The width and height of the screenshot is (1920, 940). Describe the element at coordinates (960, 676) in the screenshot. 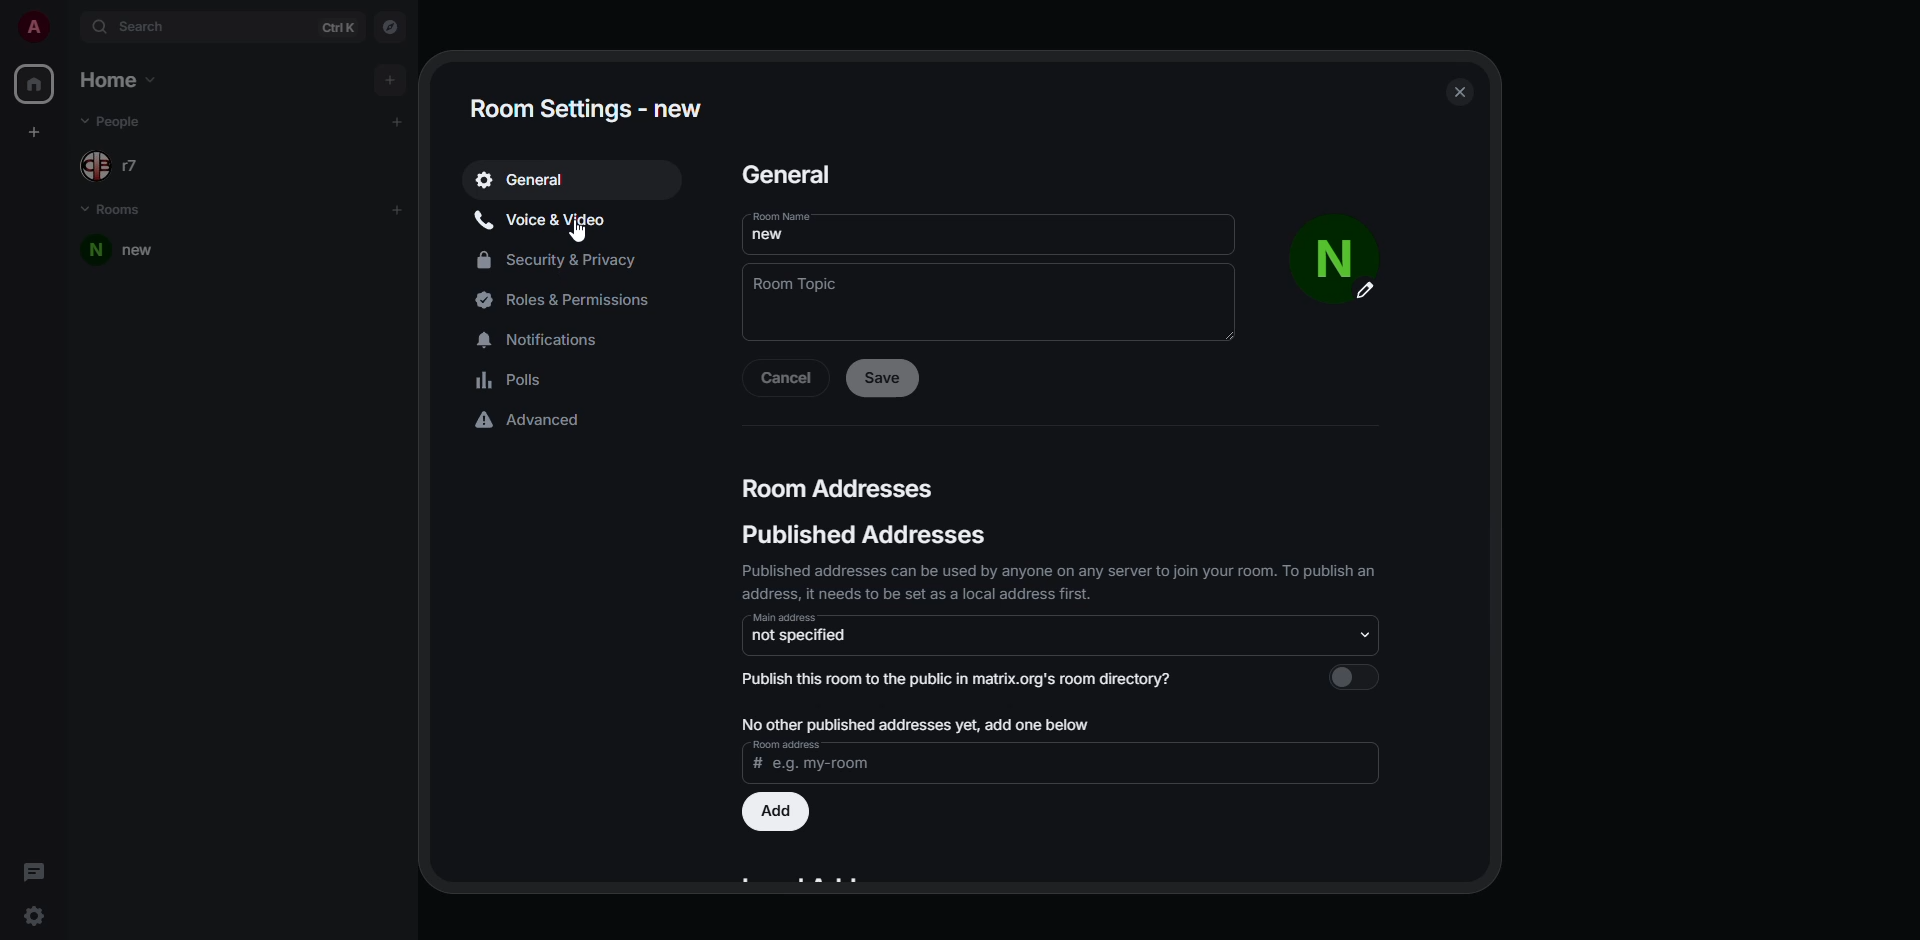

I see `publish this room to the public in matrix.org's room directory?` at that location.